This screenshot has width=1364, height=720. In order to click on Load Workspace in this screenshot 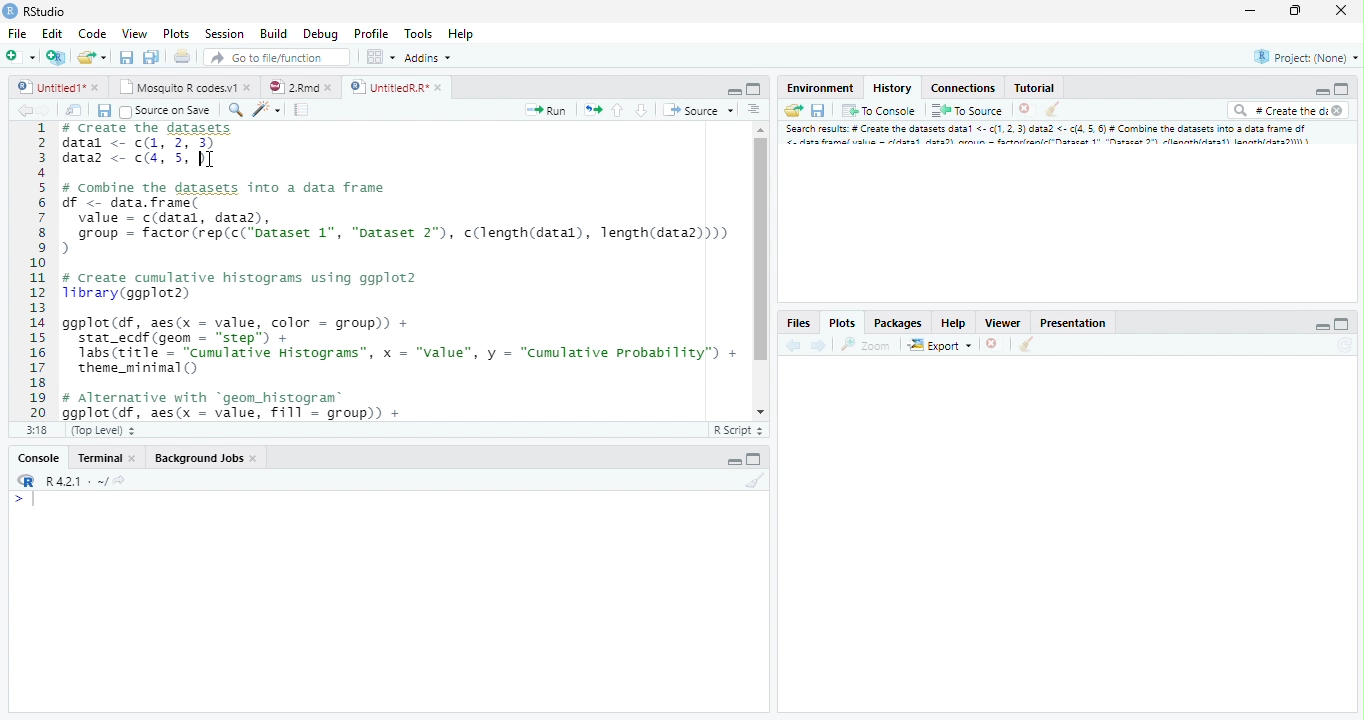, I will do `click(795, 113)`.